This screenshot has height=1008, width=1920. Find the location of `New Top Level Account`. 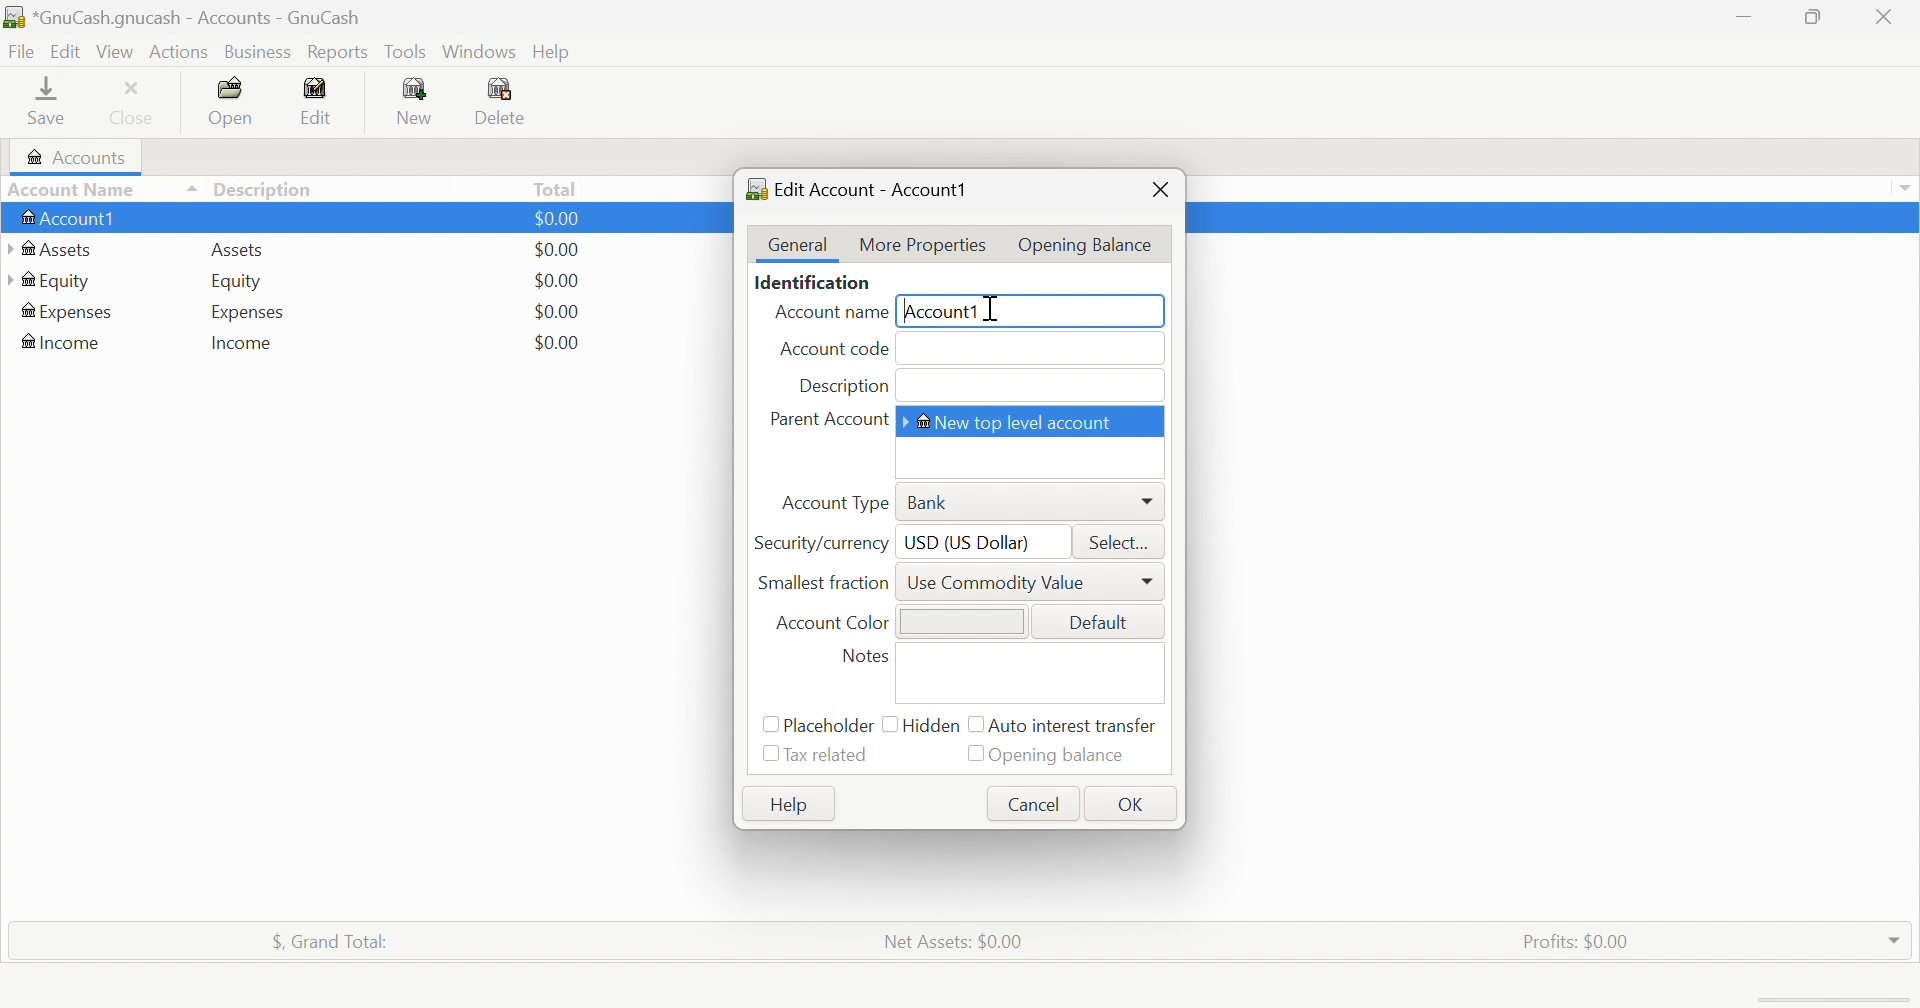

New Top Level Account is located at coordinates (1017, 422).